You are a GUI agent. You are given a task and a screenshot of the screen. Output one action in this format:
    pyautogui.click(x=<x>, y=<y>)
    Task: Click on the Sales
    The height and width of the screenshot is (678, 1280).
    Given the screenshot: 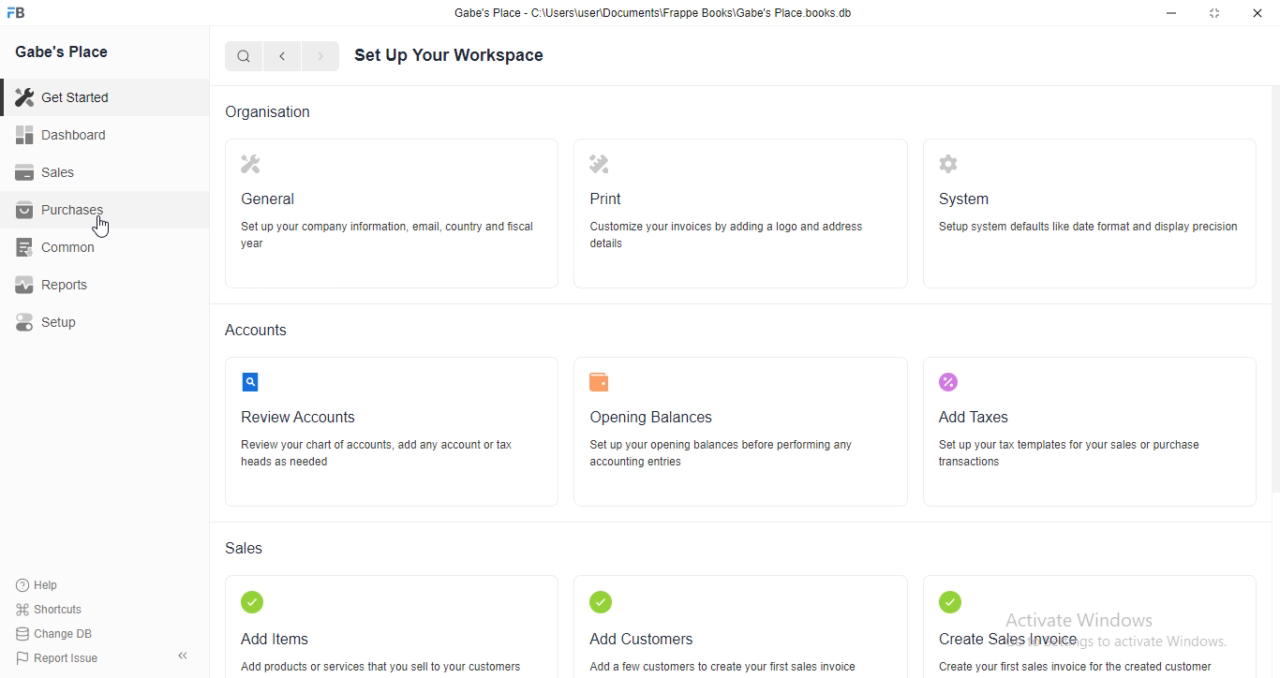 What is the action you would take?
    pyautogui.click(x=45, y=171)
    